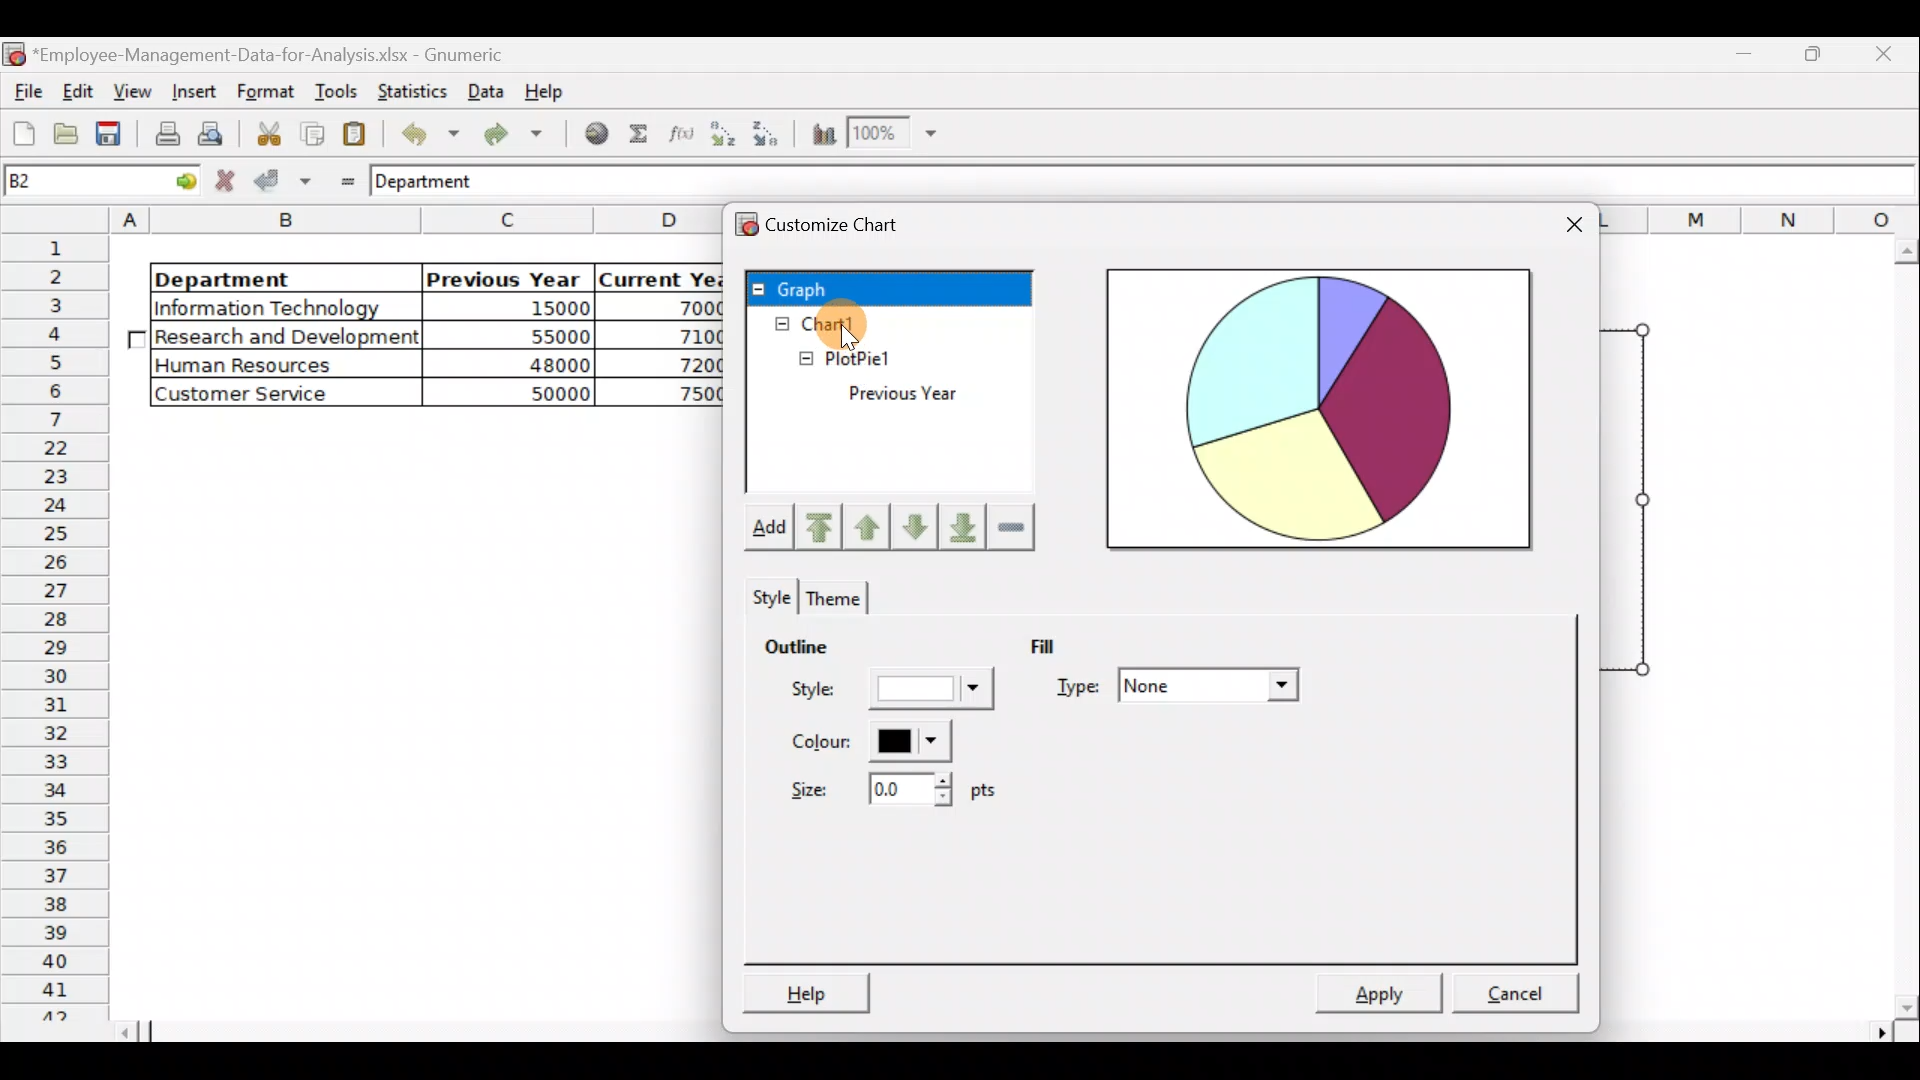 Image resolution: width=1920 pixels, height=1080 pixels. Describe the element at coordinates (413, 90) in the screenshot. I see `Statistics` at that location.